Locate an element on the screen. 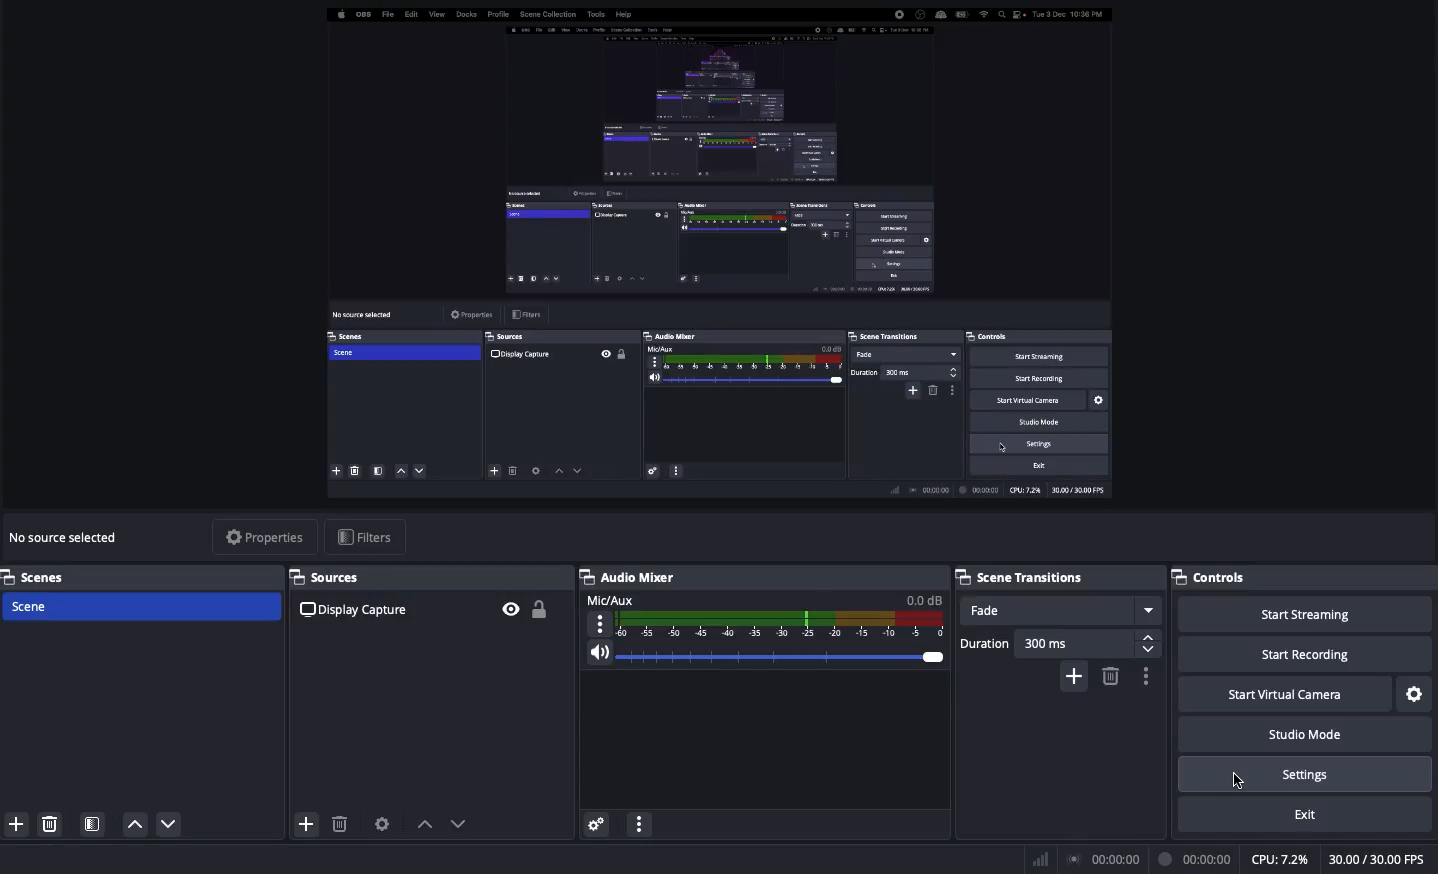 Image resolution: width=1438 pixels, height=874 pixels. FPS is located at coordinates (1380, 860).